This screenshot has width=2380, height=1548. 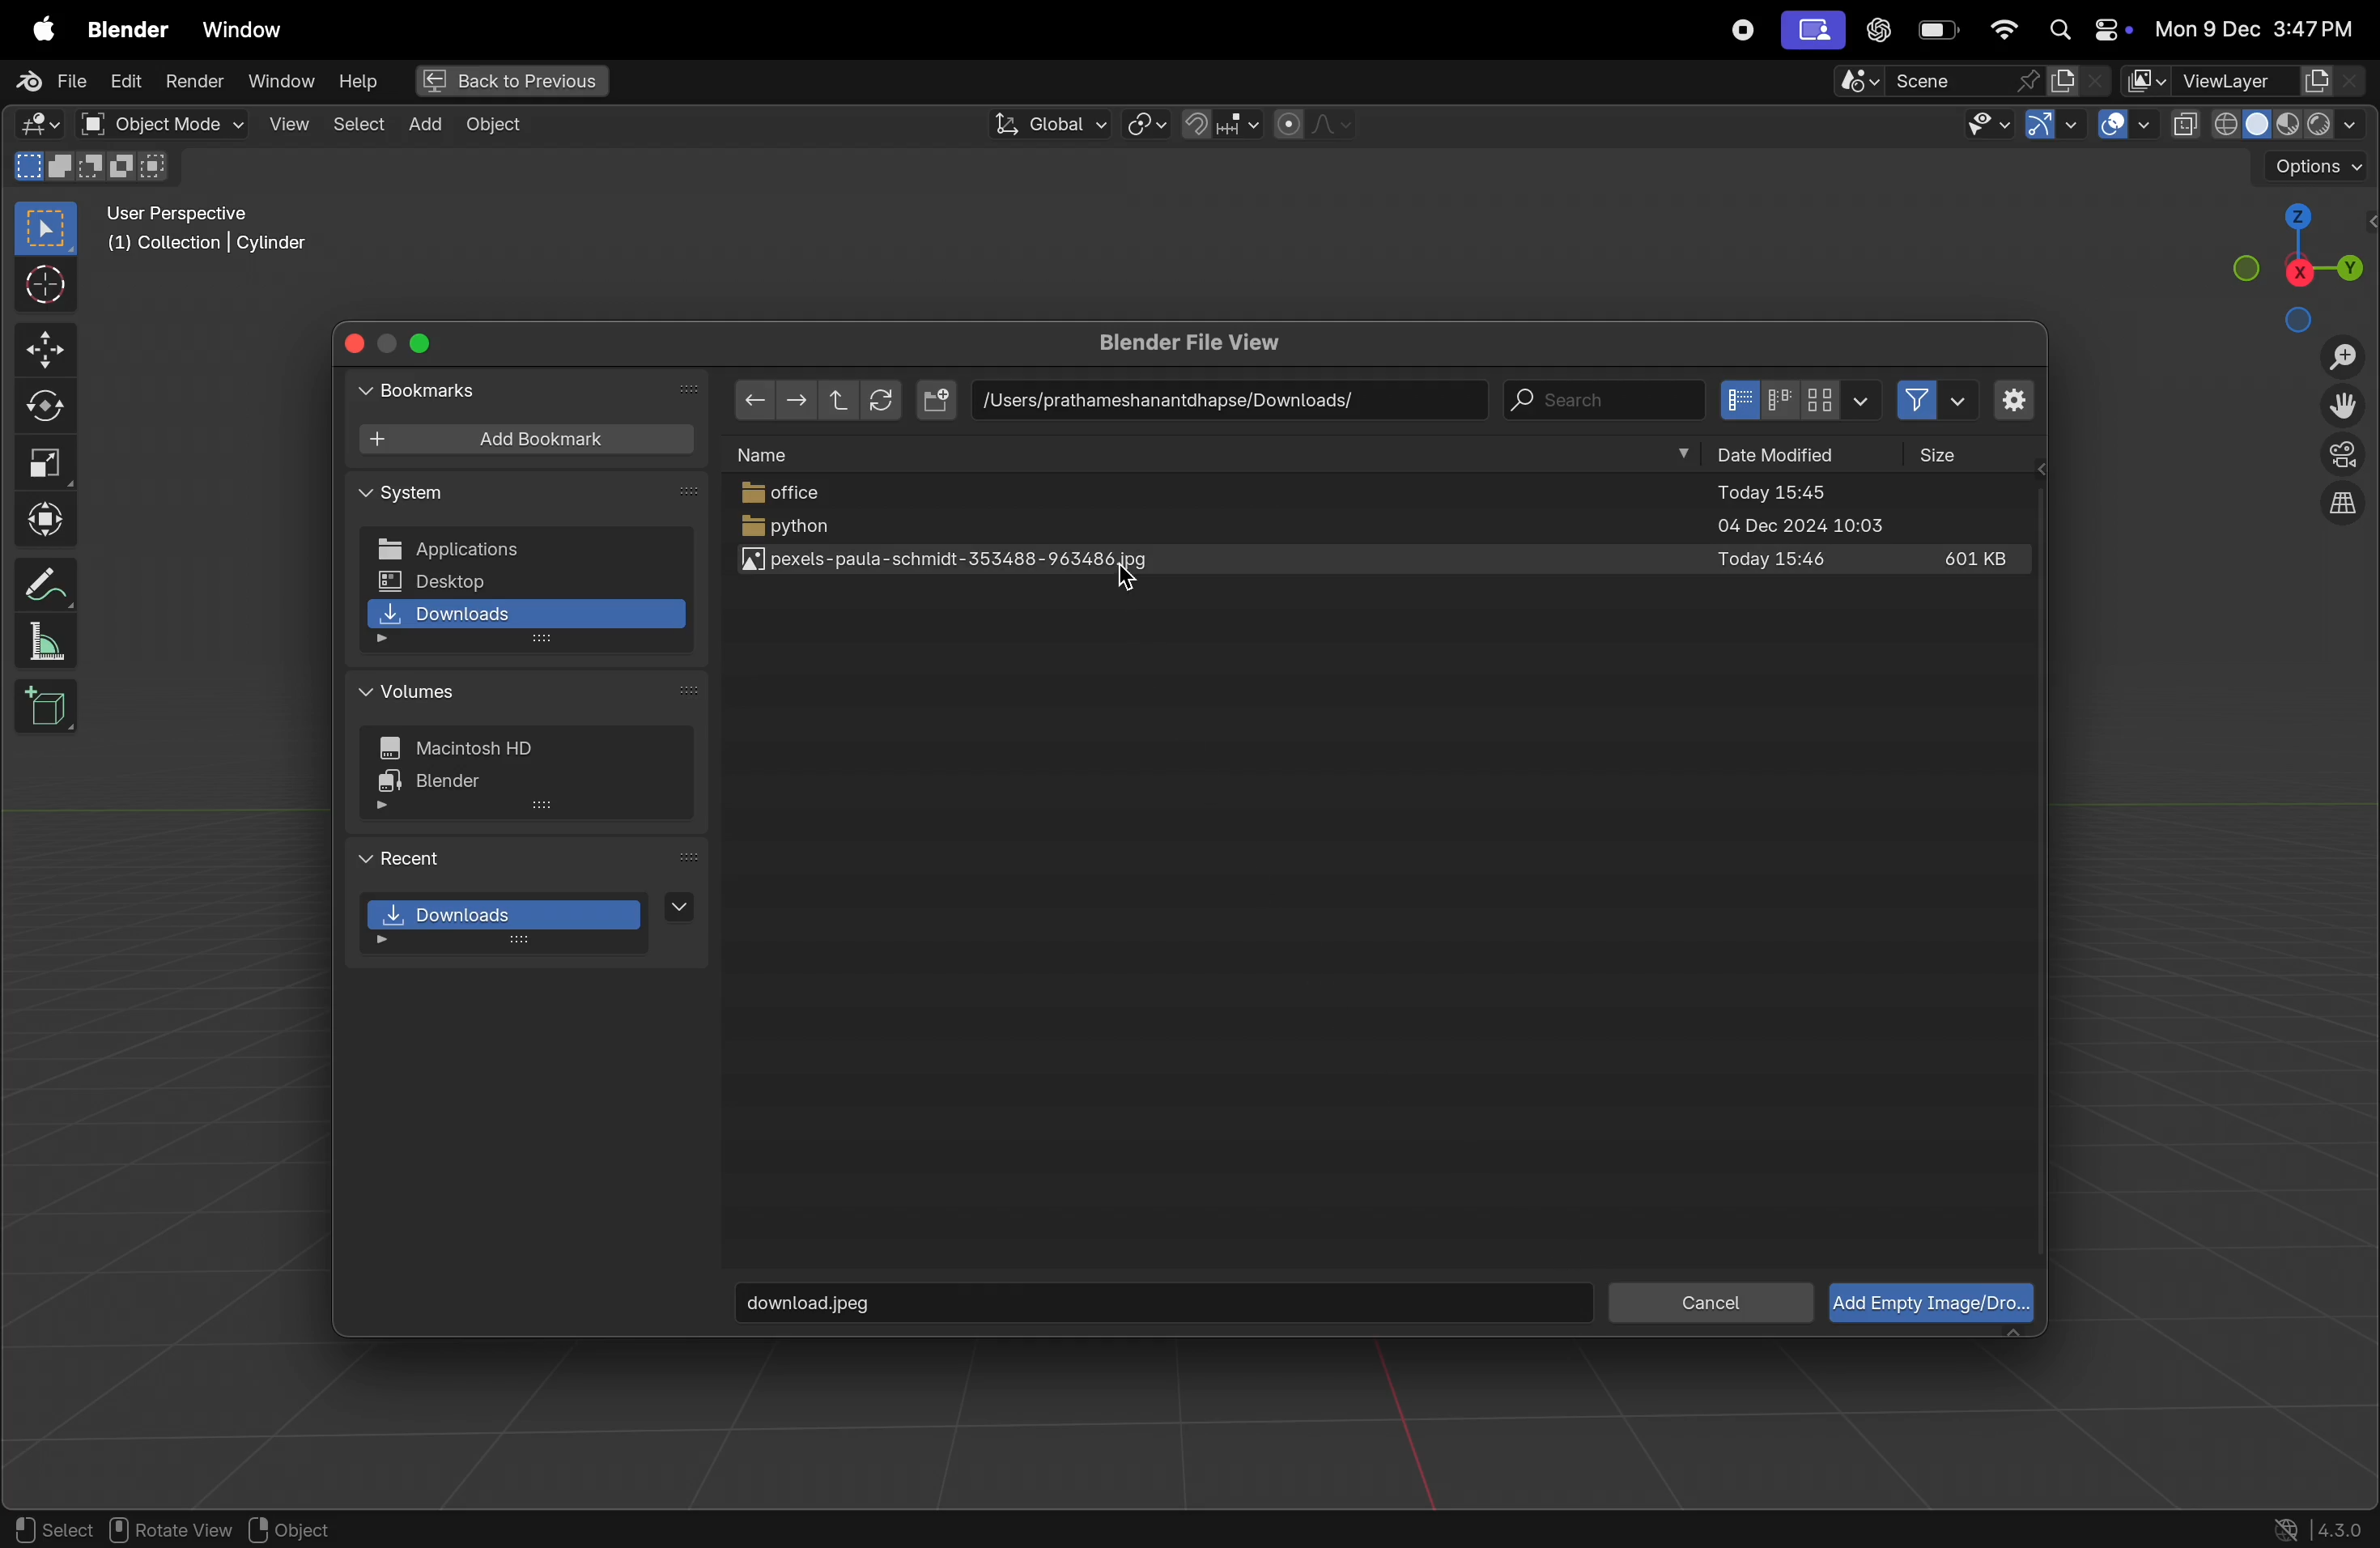 I want to click on Blender, so click(x=121, y=25).